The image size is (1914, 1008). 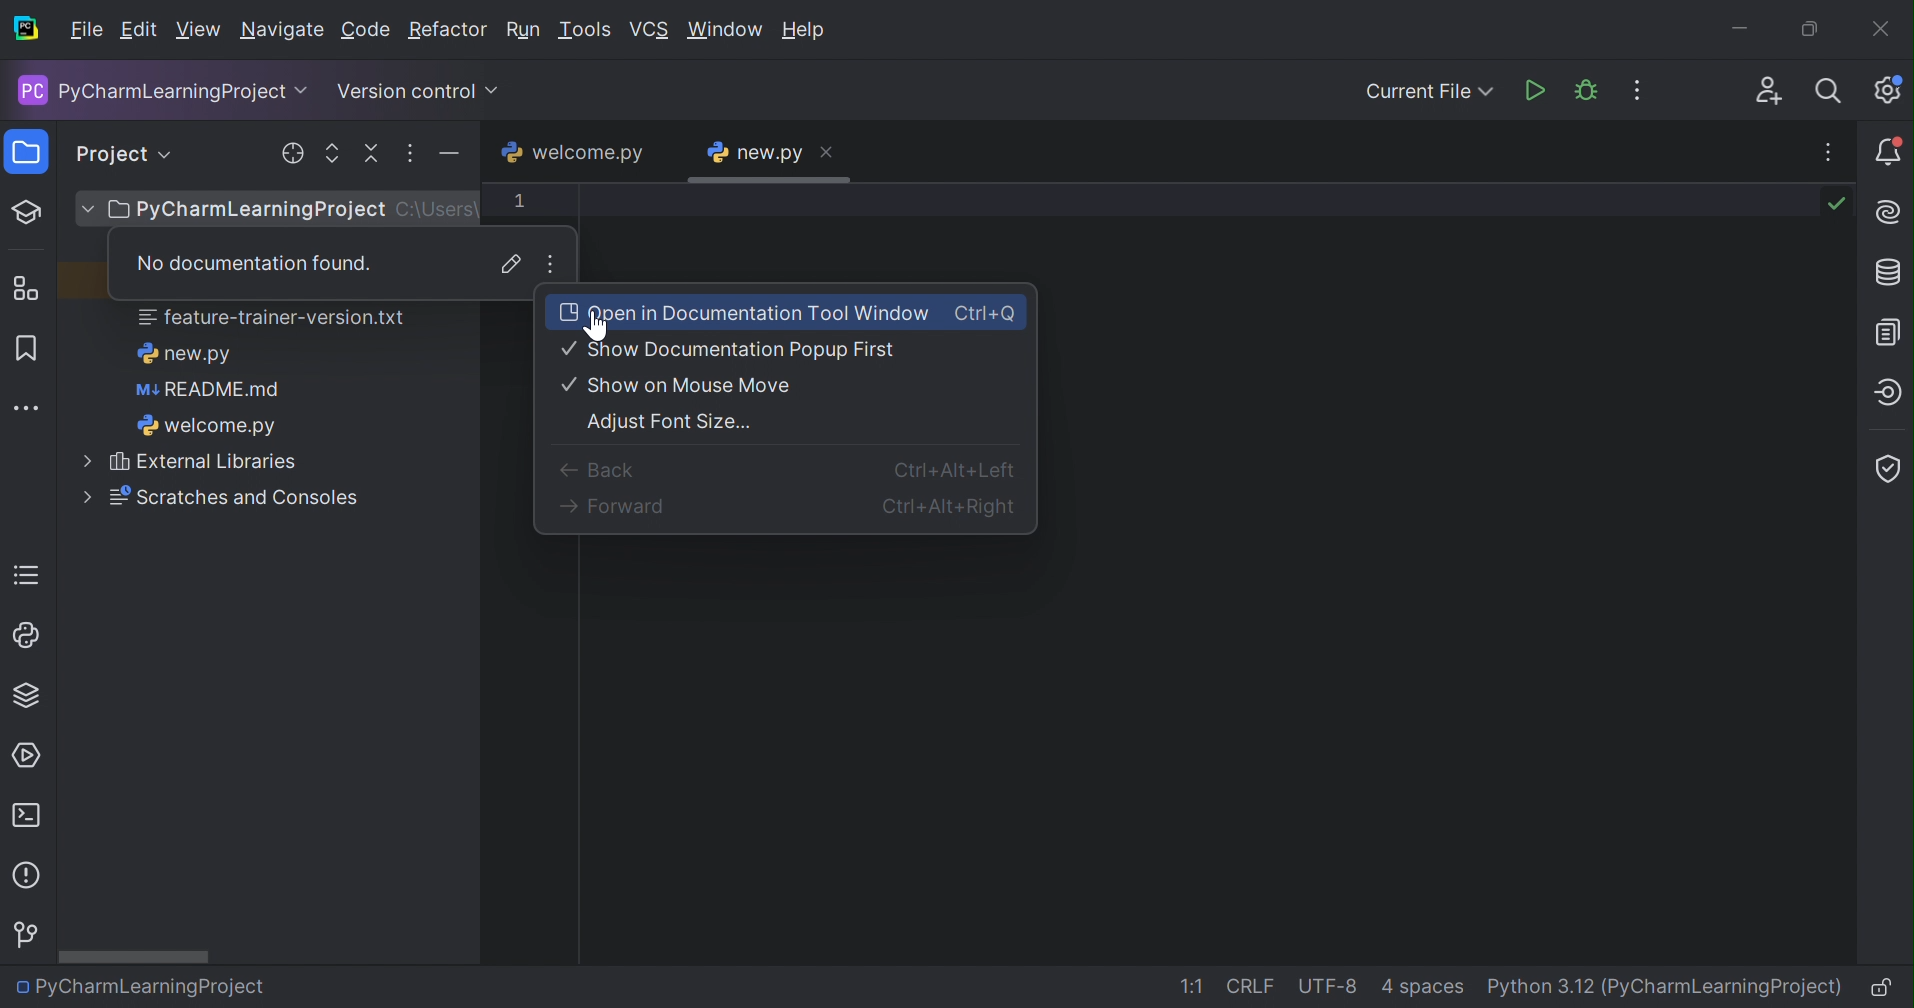 I want to click on VCS, so click(x=652, y=30).